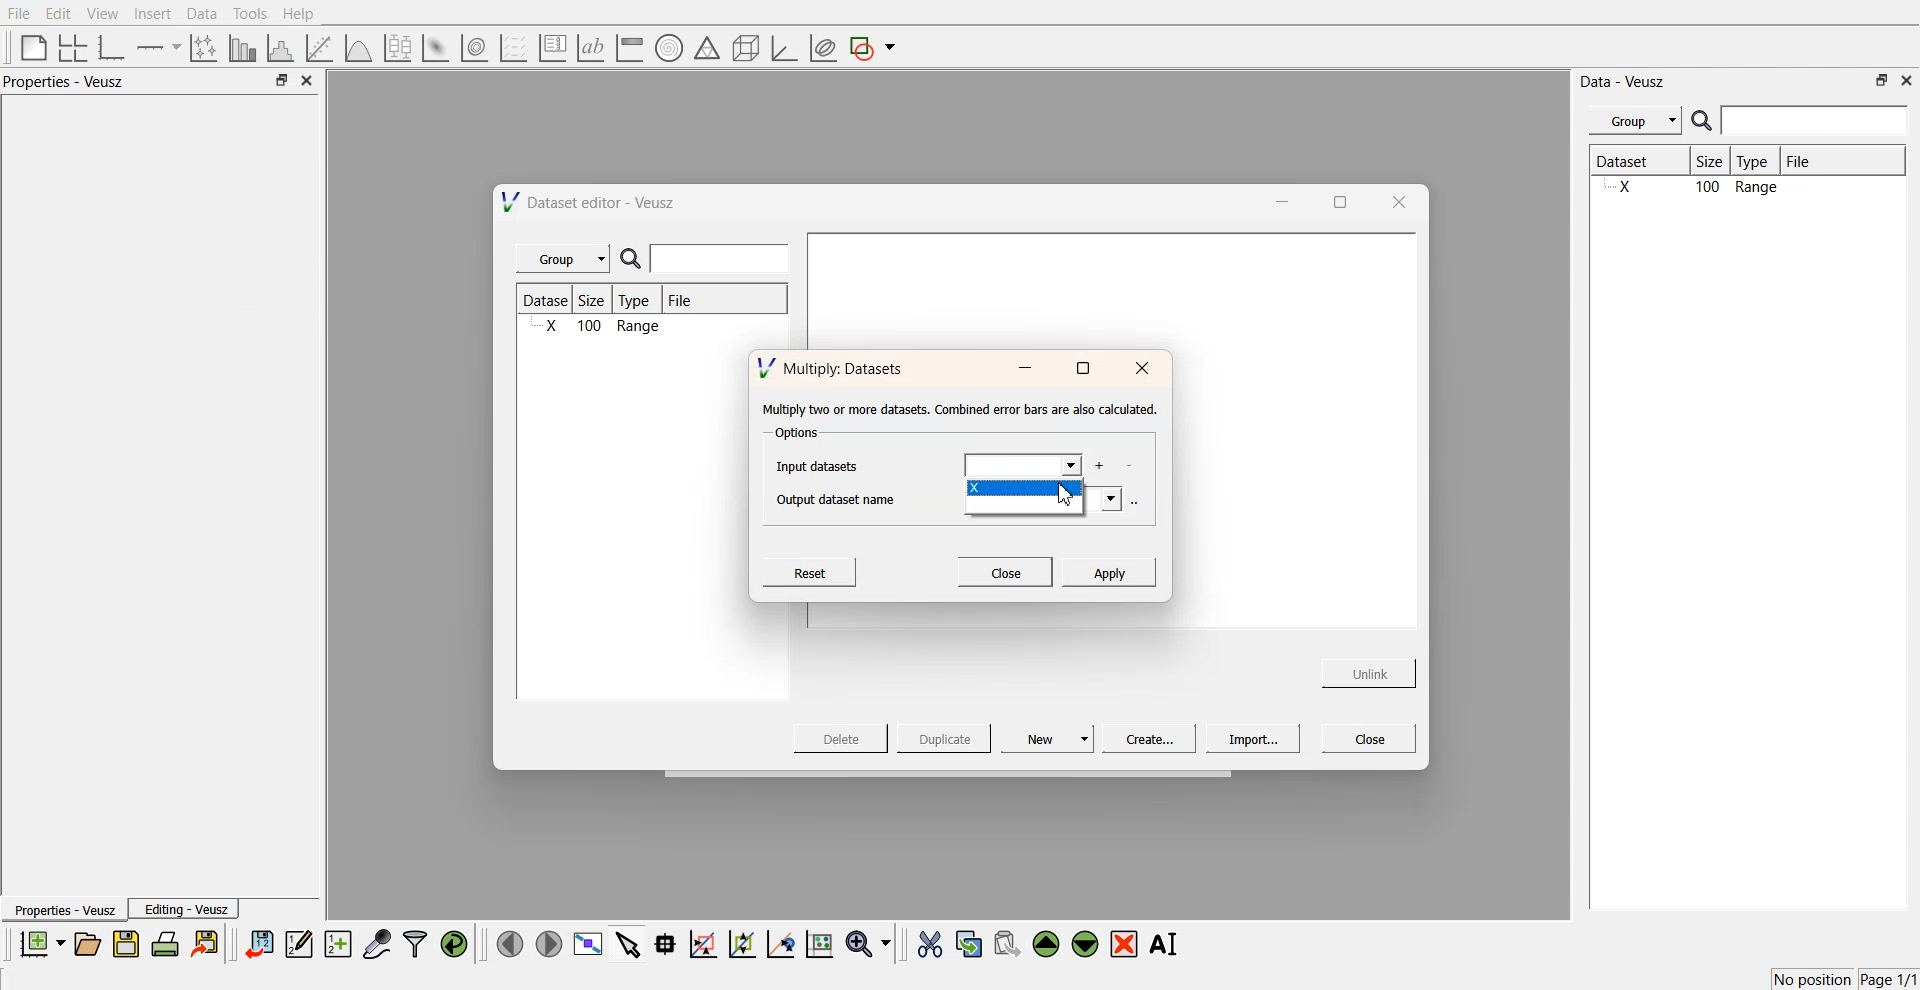 This screenshot has height=990, width=1920. Describe the element at coordinates (1085, 942) in the screenshot. I see `move  the selected widgets down` at that location.